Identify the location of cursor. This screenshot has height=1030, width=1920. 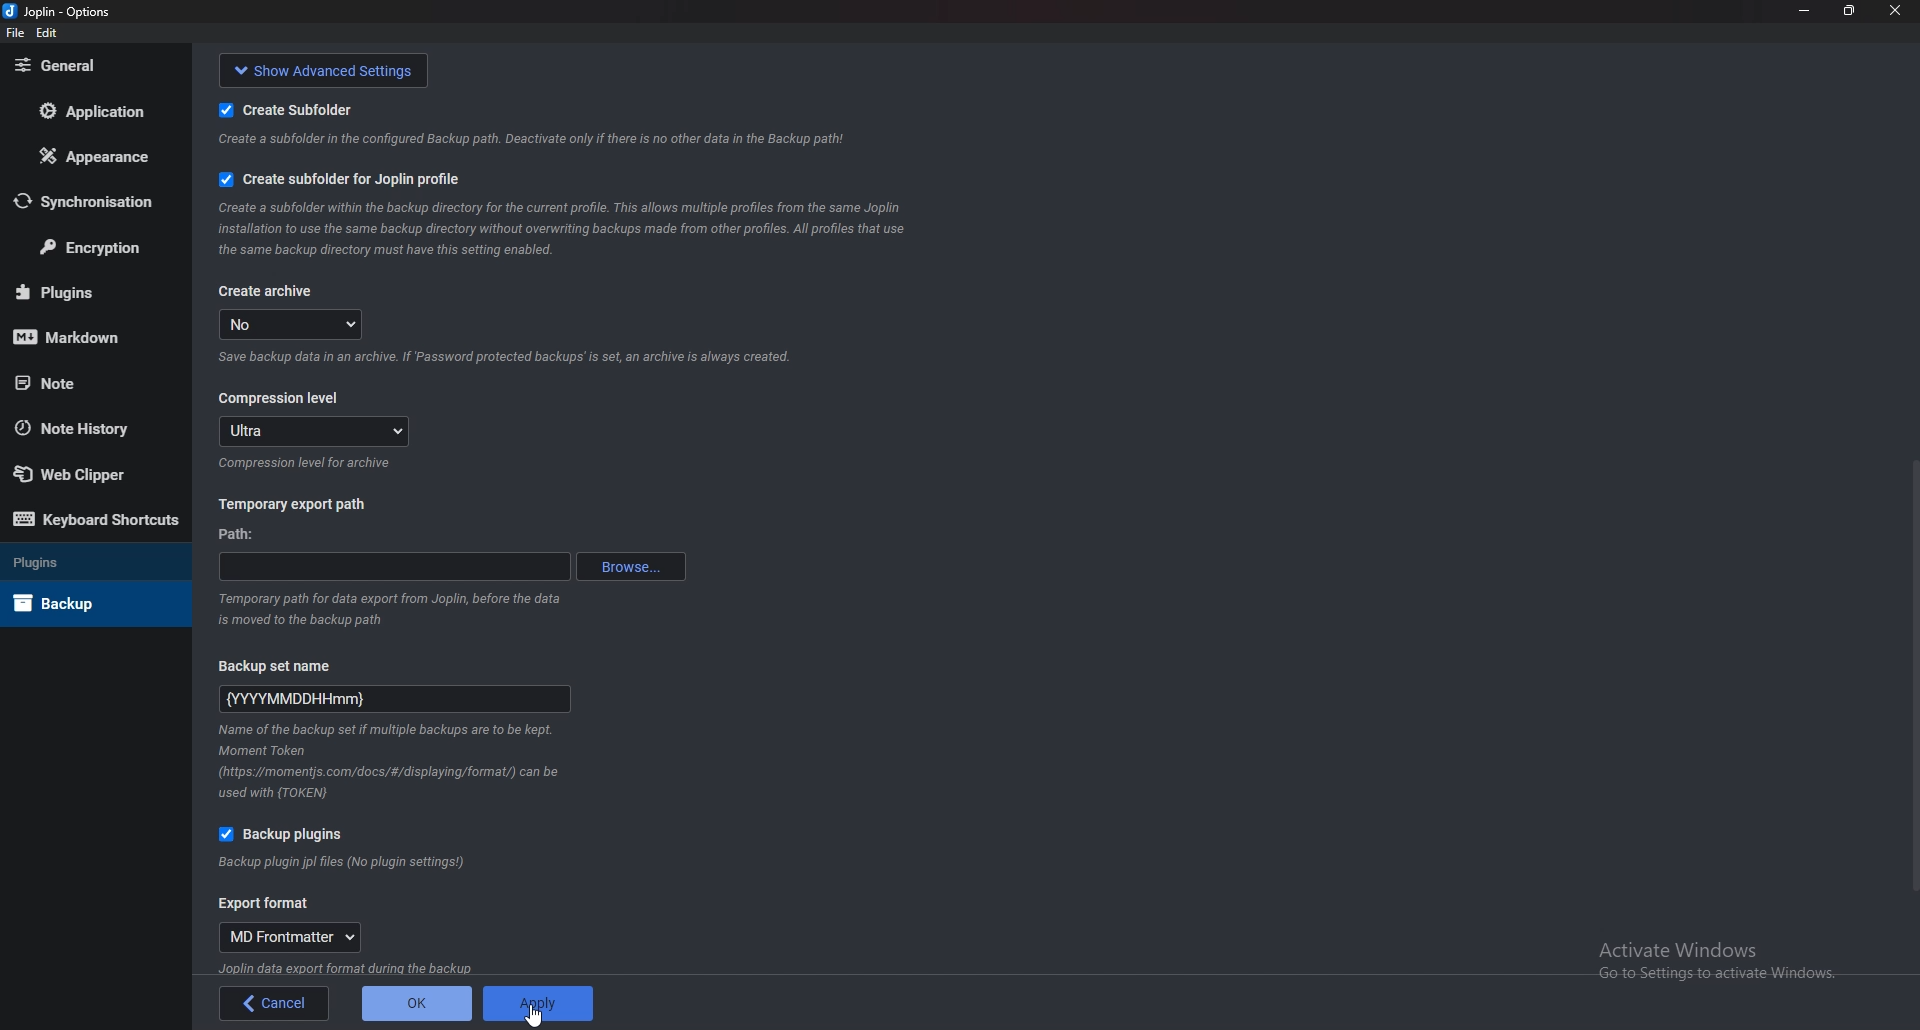
(537, 1015).